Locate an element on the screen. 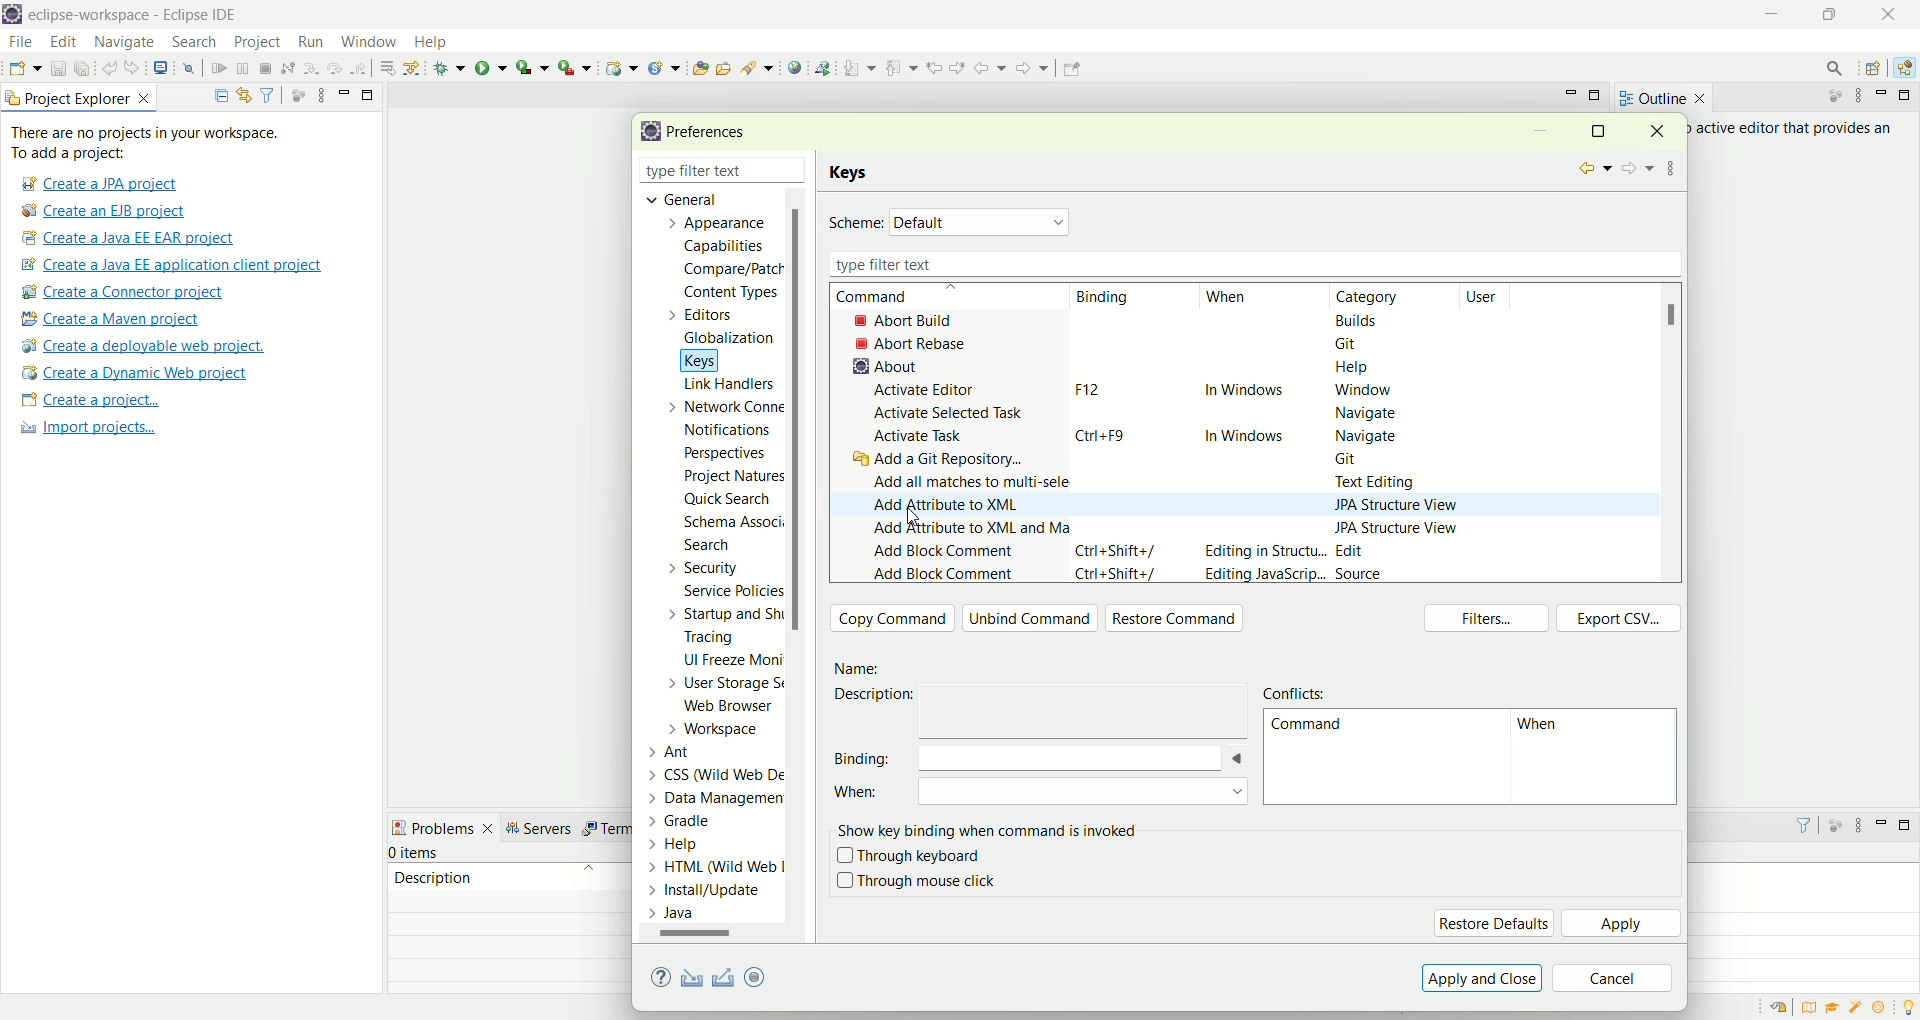 This screenshot has height=1020, width=1920. hen is located at coordinates (1544, 728).